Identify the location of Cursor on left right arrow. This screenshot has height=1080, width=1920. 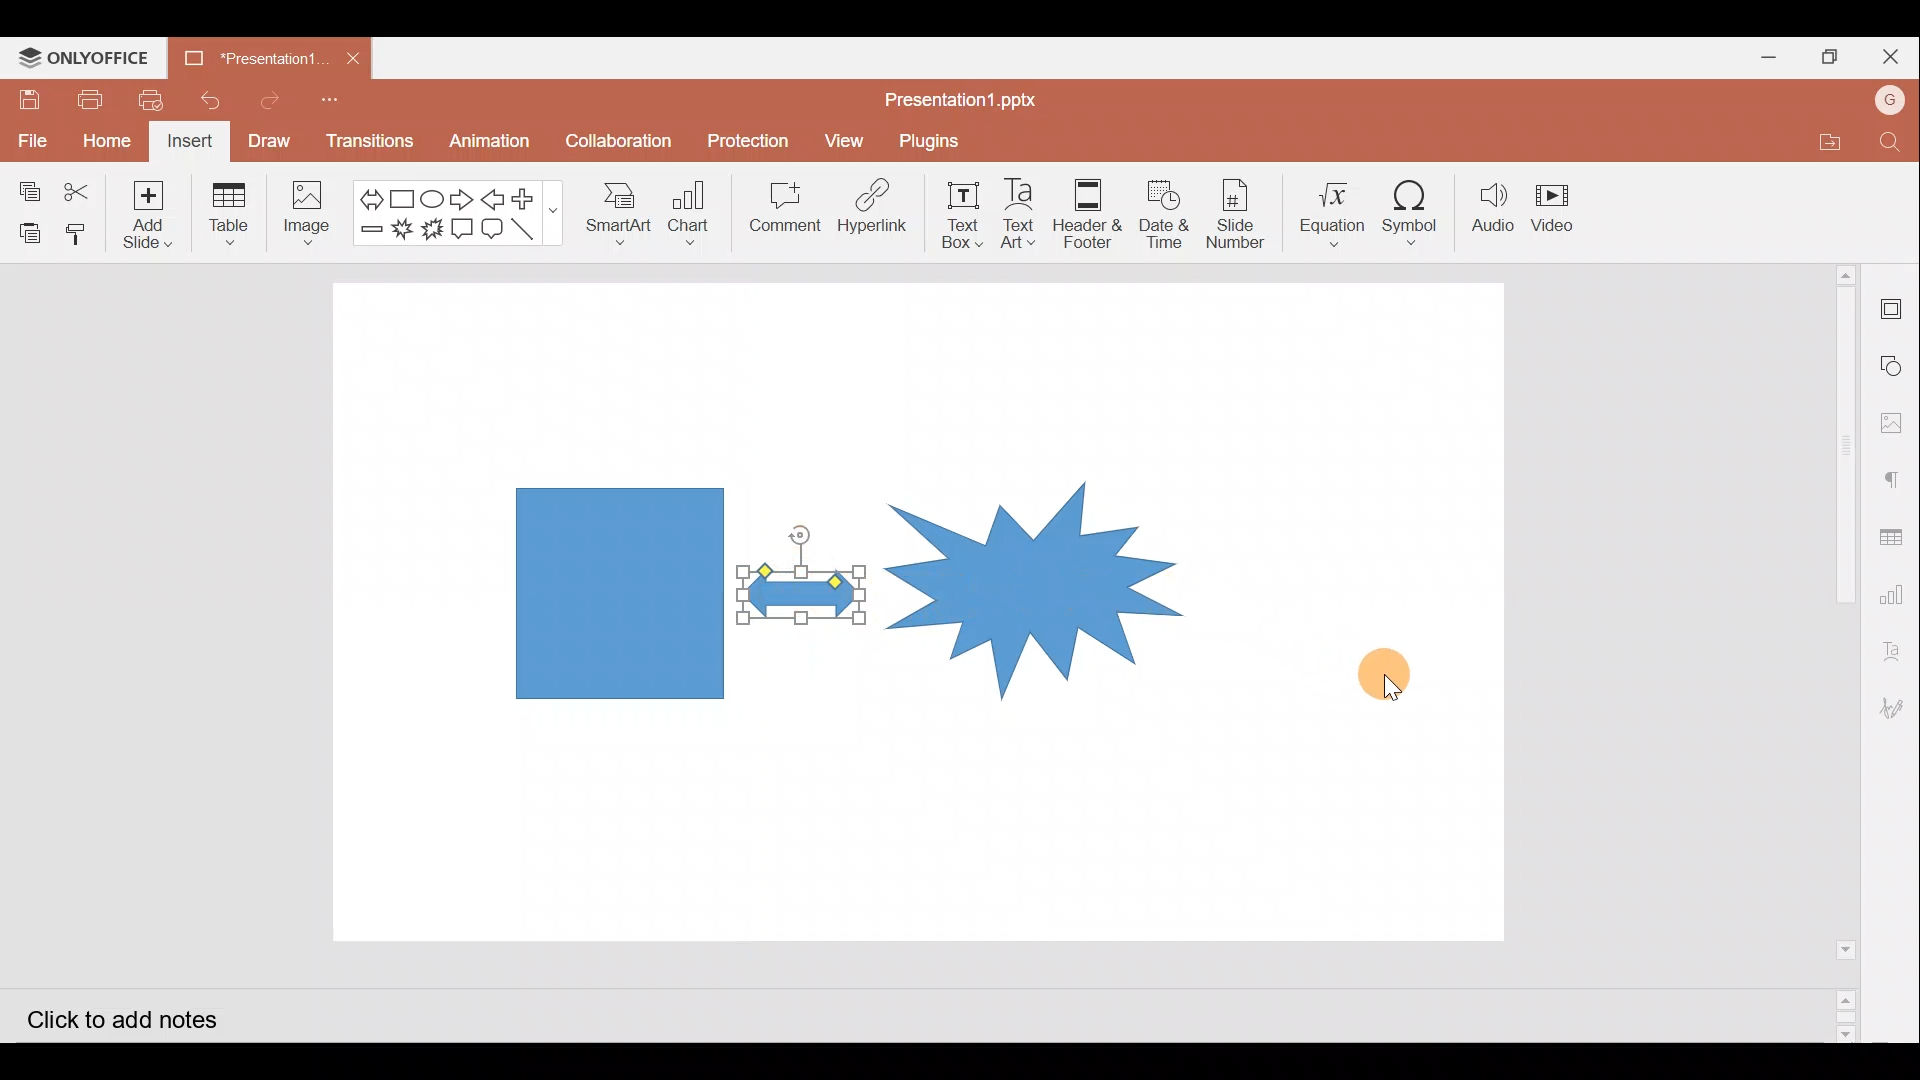
(793, 568).